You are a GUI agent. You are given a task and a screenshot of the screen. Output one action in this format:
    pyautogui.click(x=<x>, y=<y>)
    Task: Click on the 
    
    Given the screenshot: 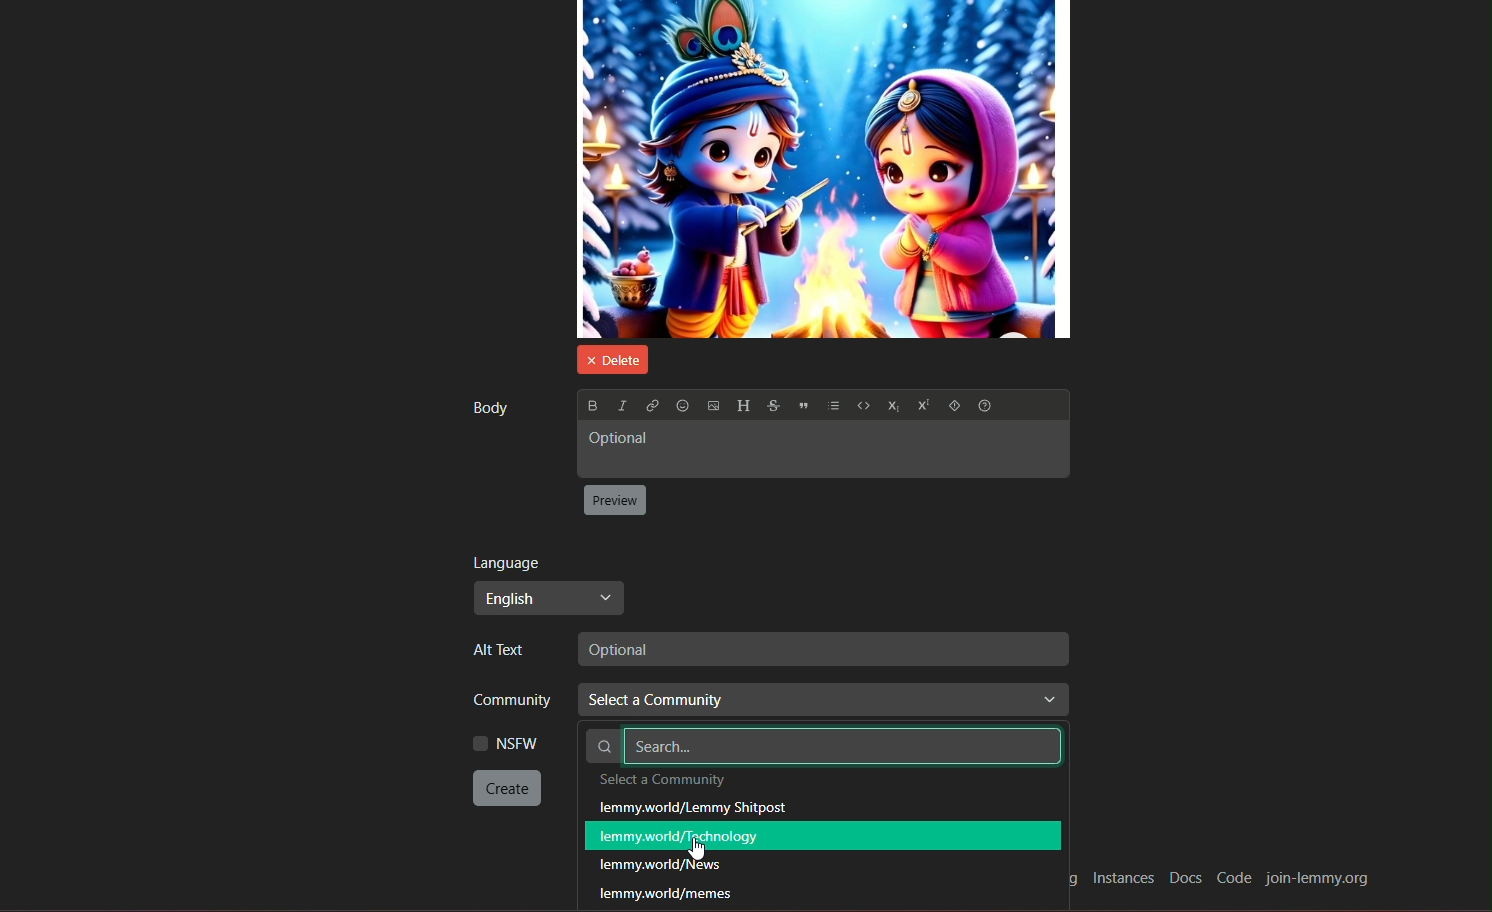 What is the action you would take?
    pyautogui.click(x=953, y=407)
    